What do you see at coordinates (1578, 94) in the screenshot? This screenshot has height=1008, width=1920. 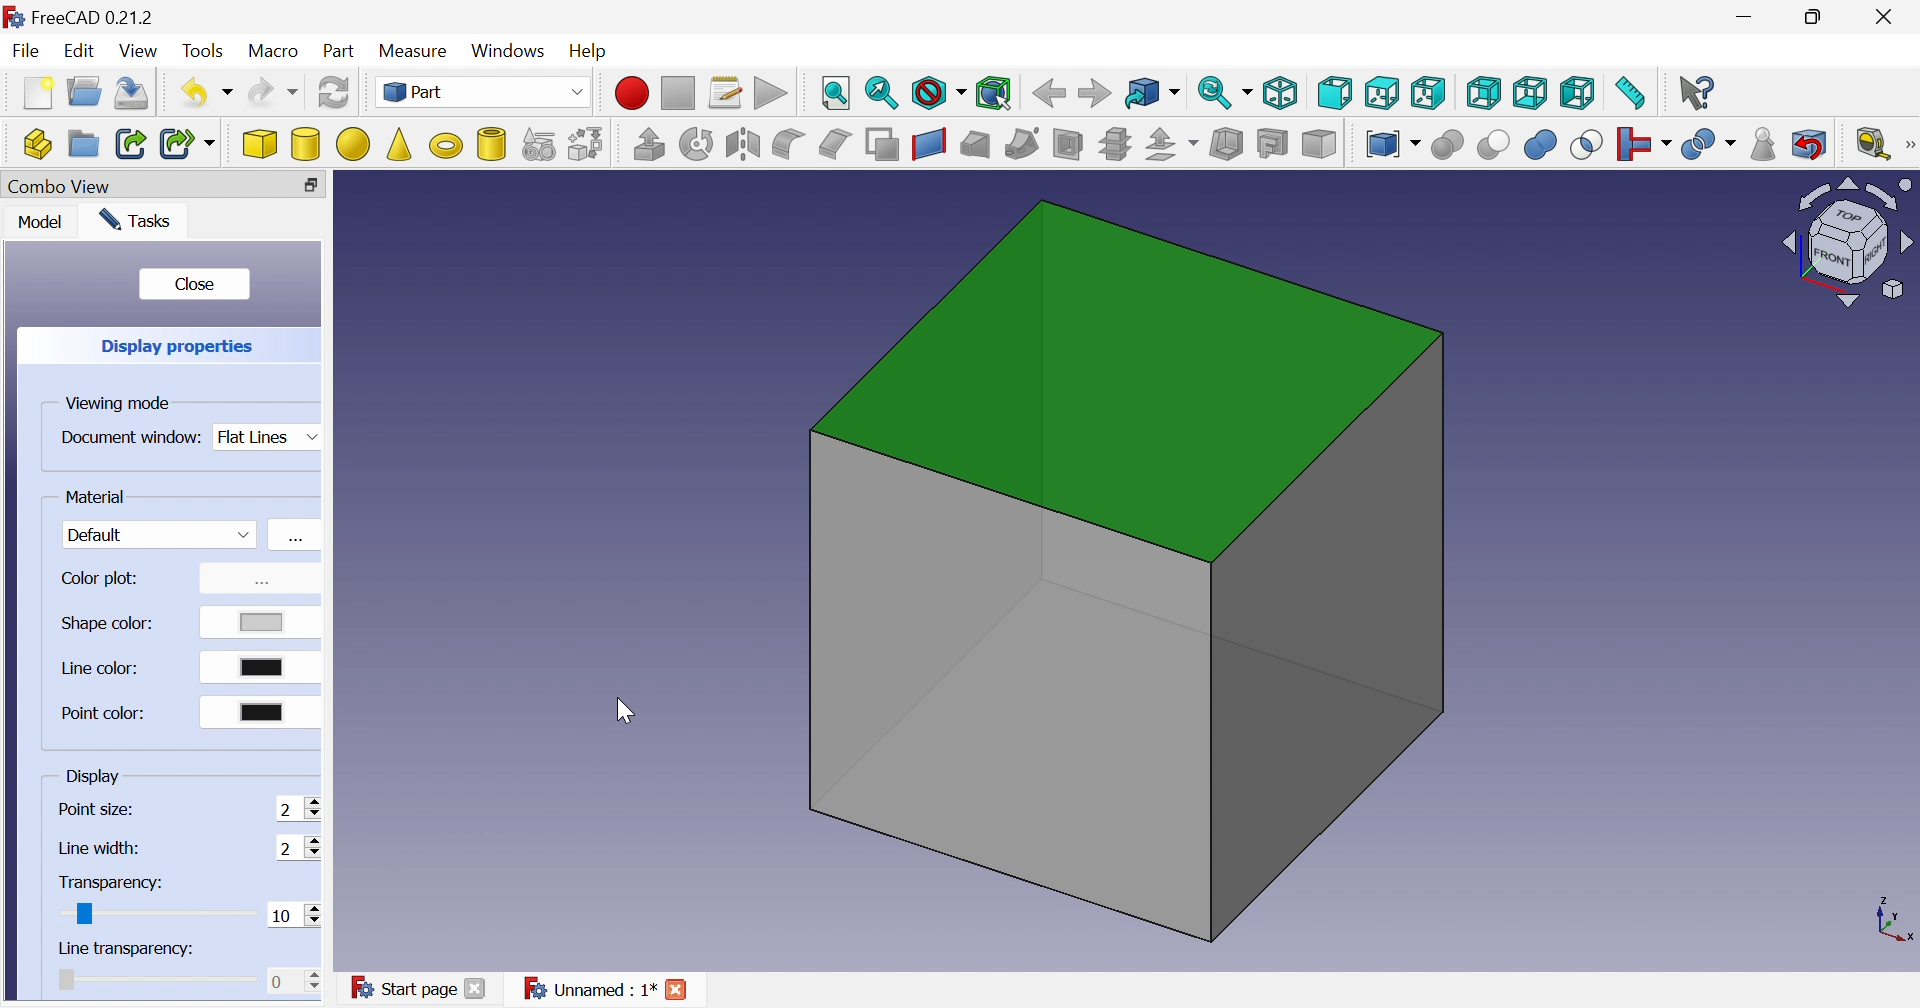 I see `Left` at bounding box center [1578, 94].